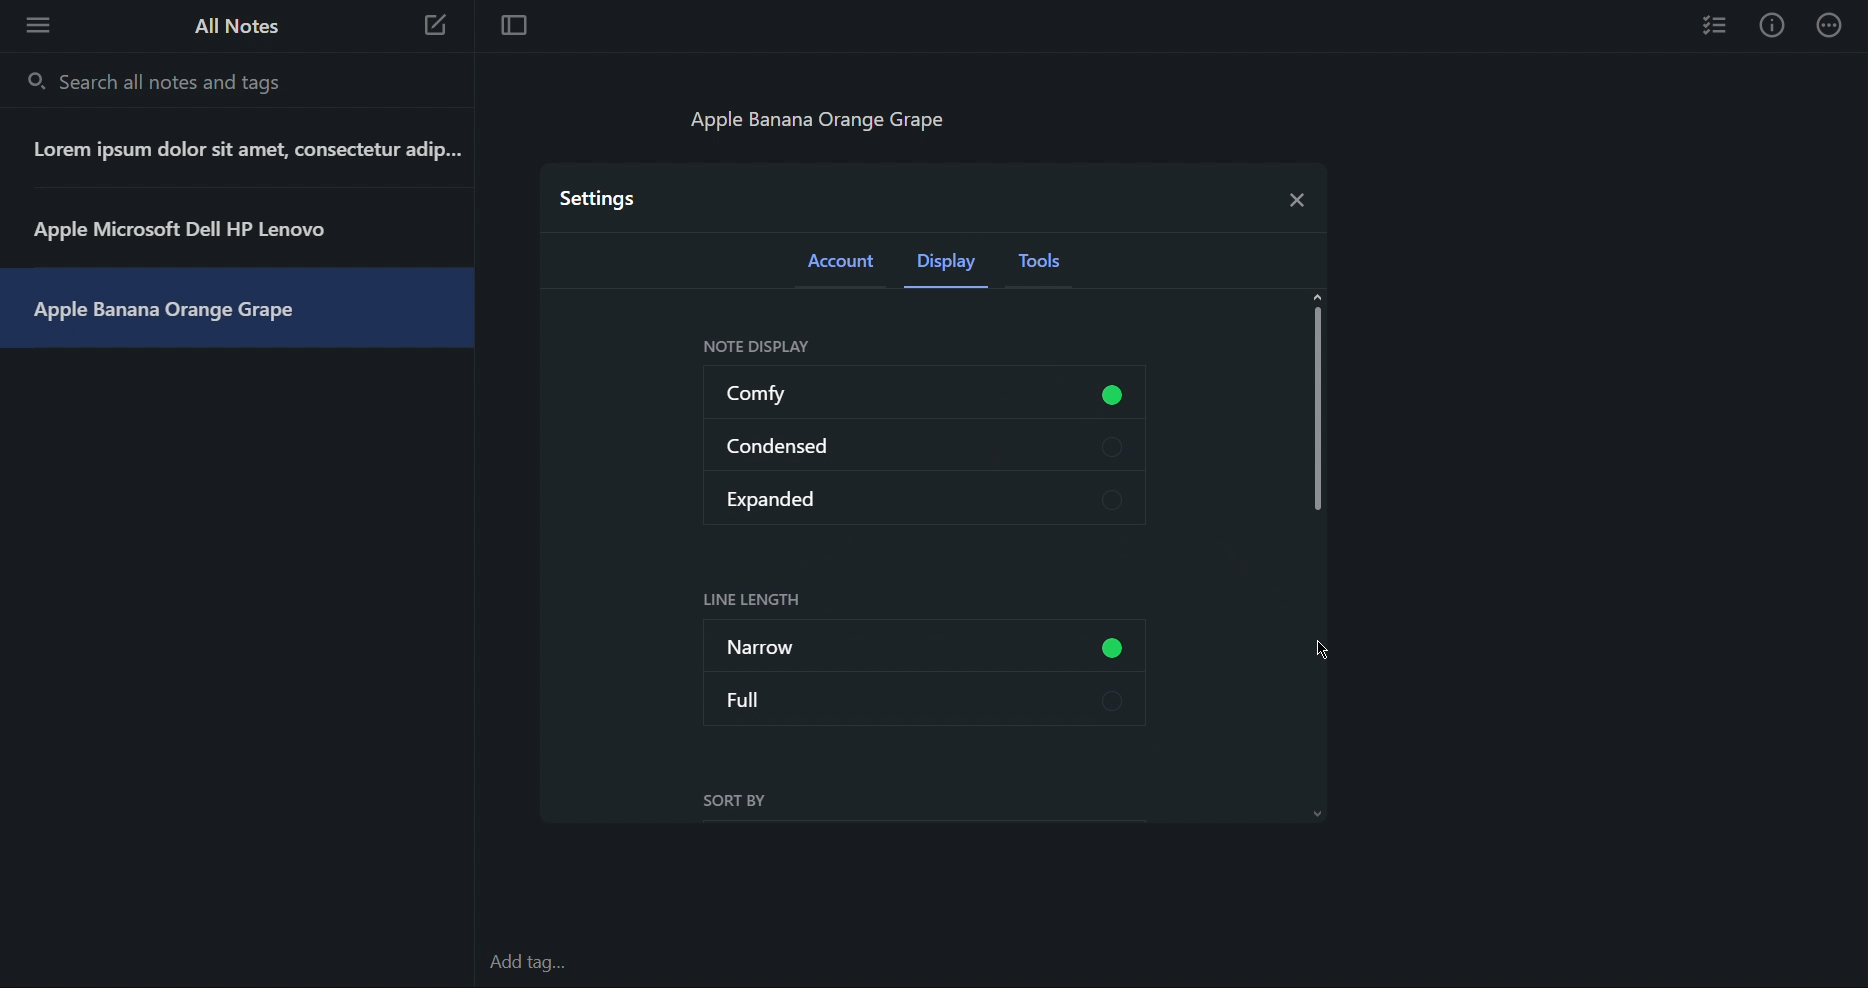 The image size is (1868, 988). Describe the element at coordinates (1319, 297) in the screenshot. I see `scroll up` at that location.